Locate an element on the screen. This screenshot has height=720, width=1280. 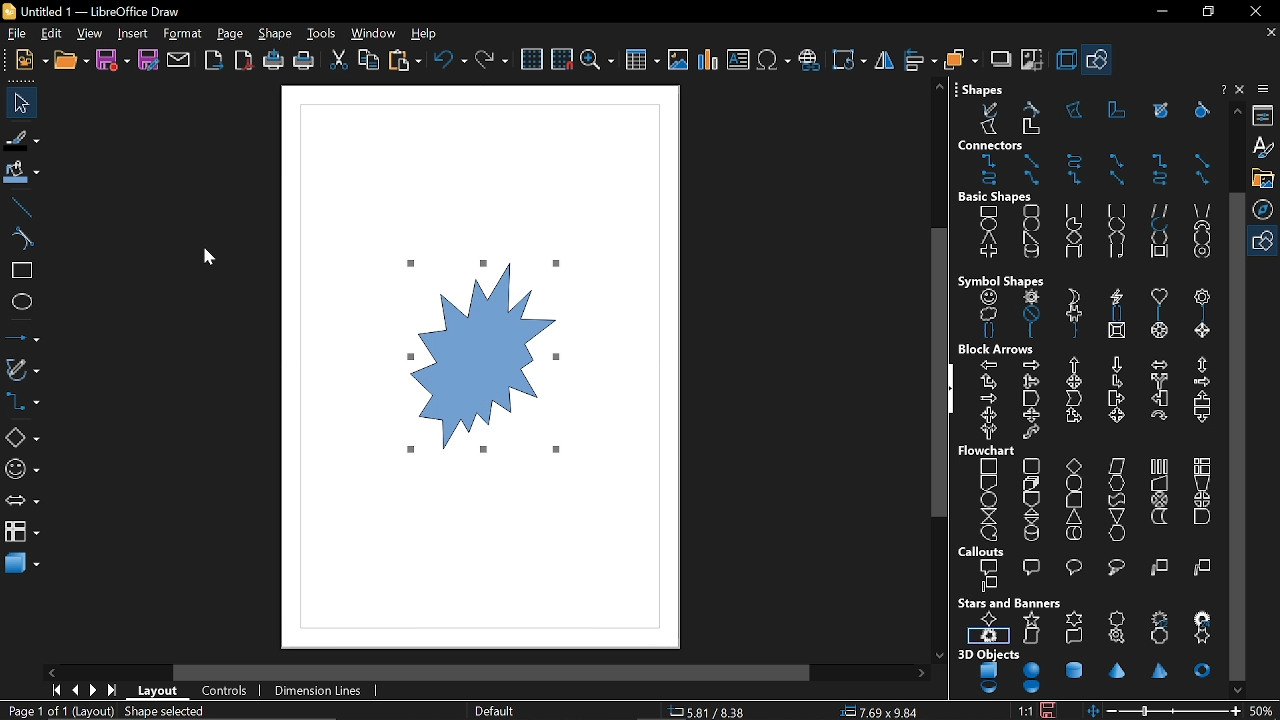
curves and polygons is located at coordinates (21, 371).